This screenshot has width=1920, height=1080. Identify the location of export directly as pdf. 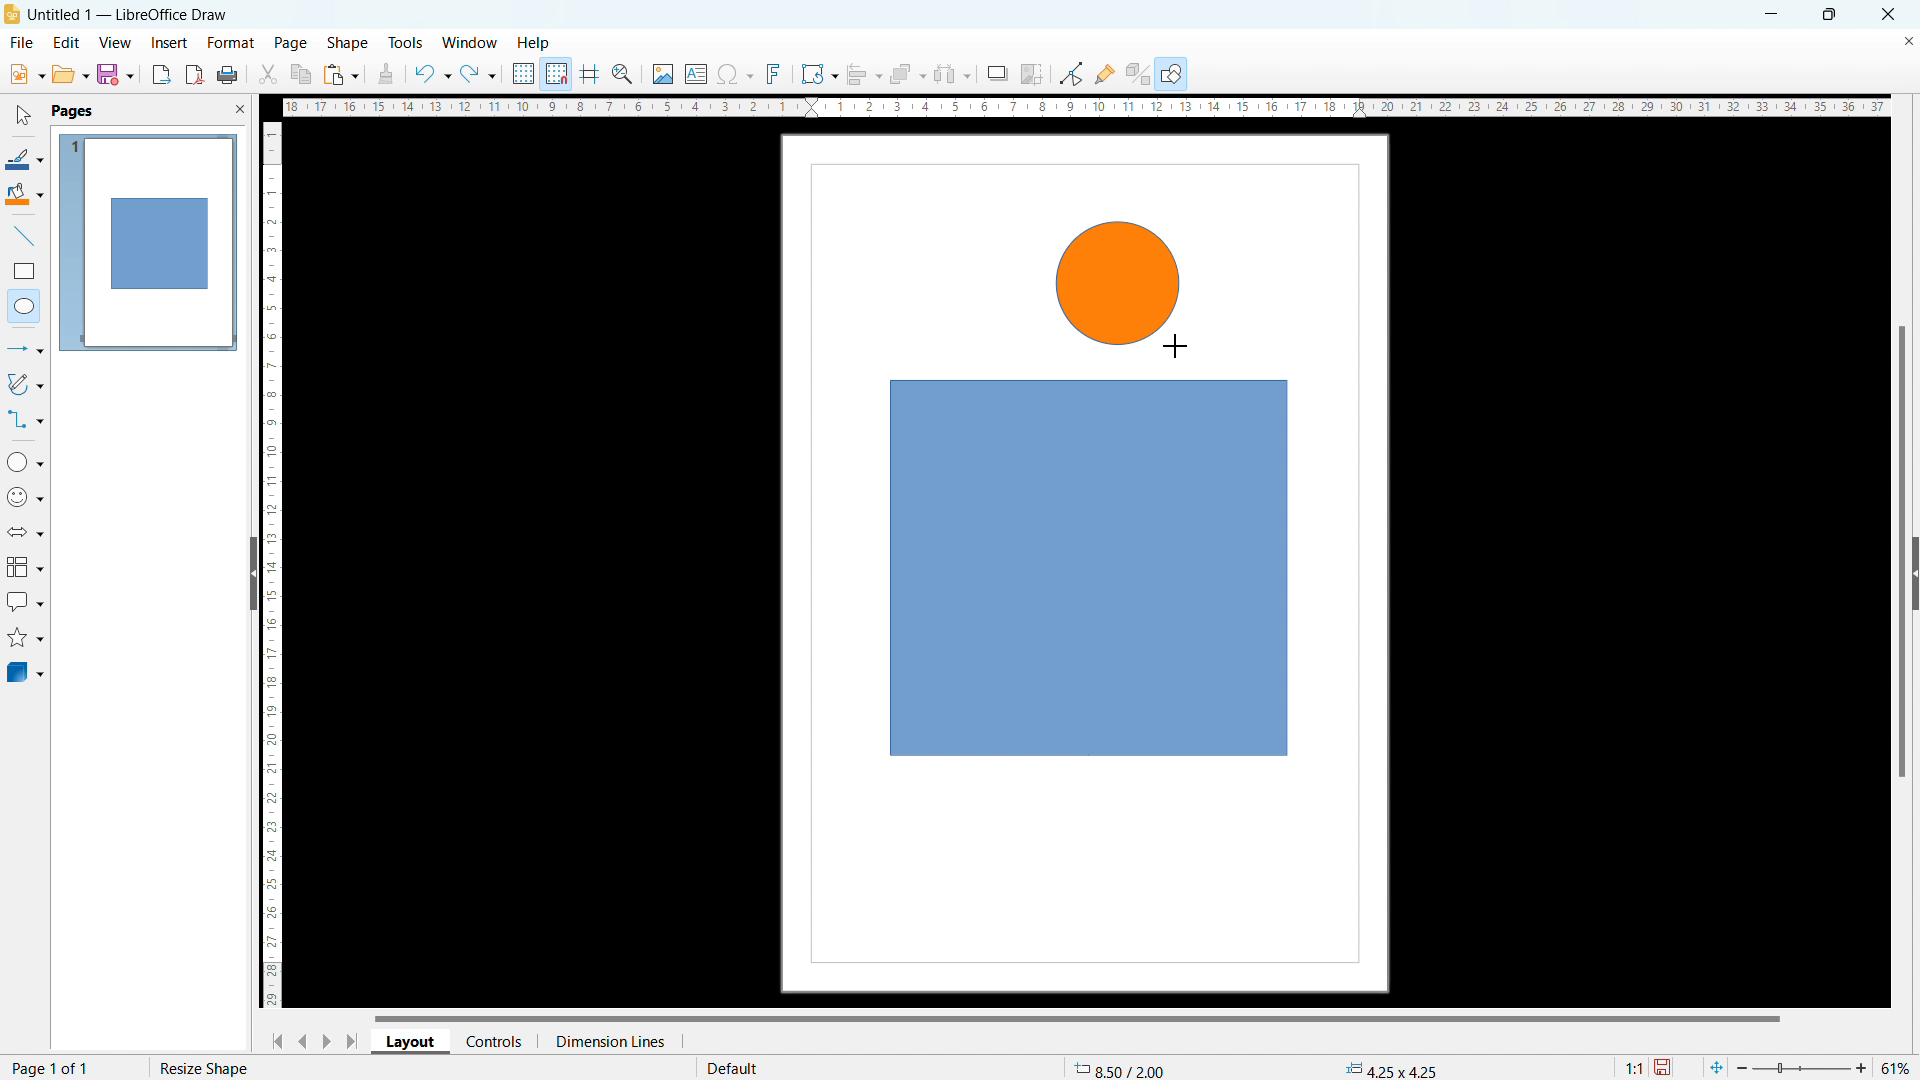
(194, 75).